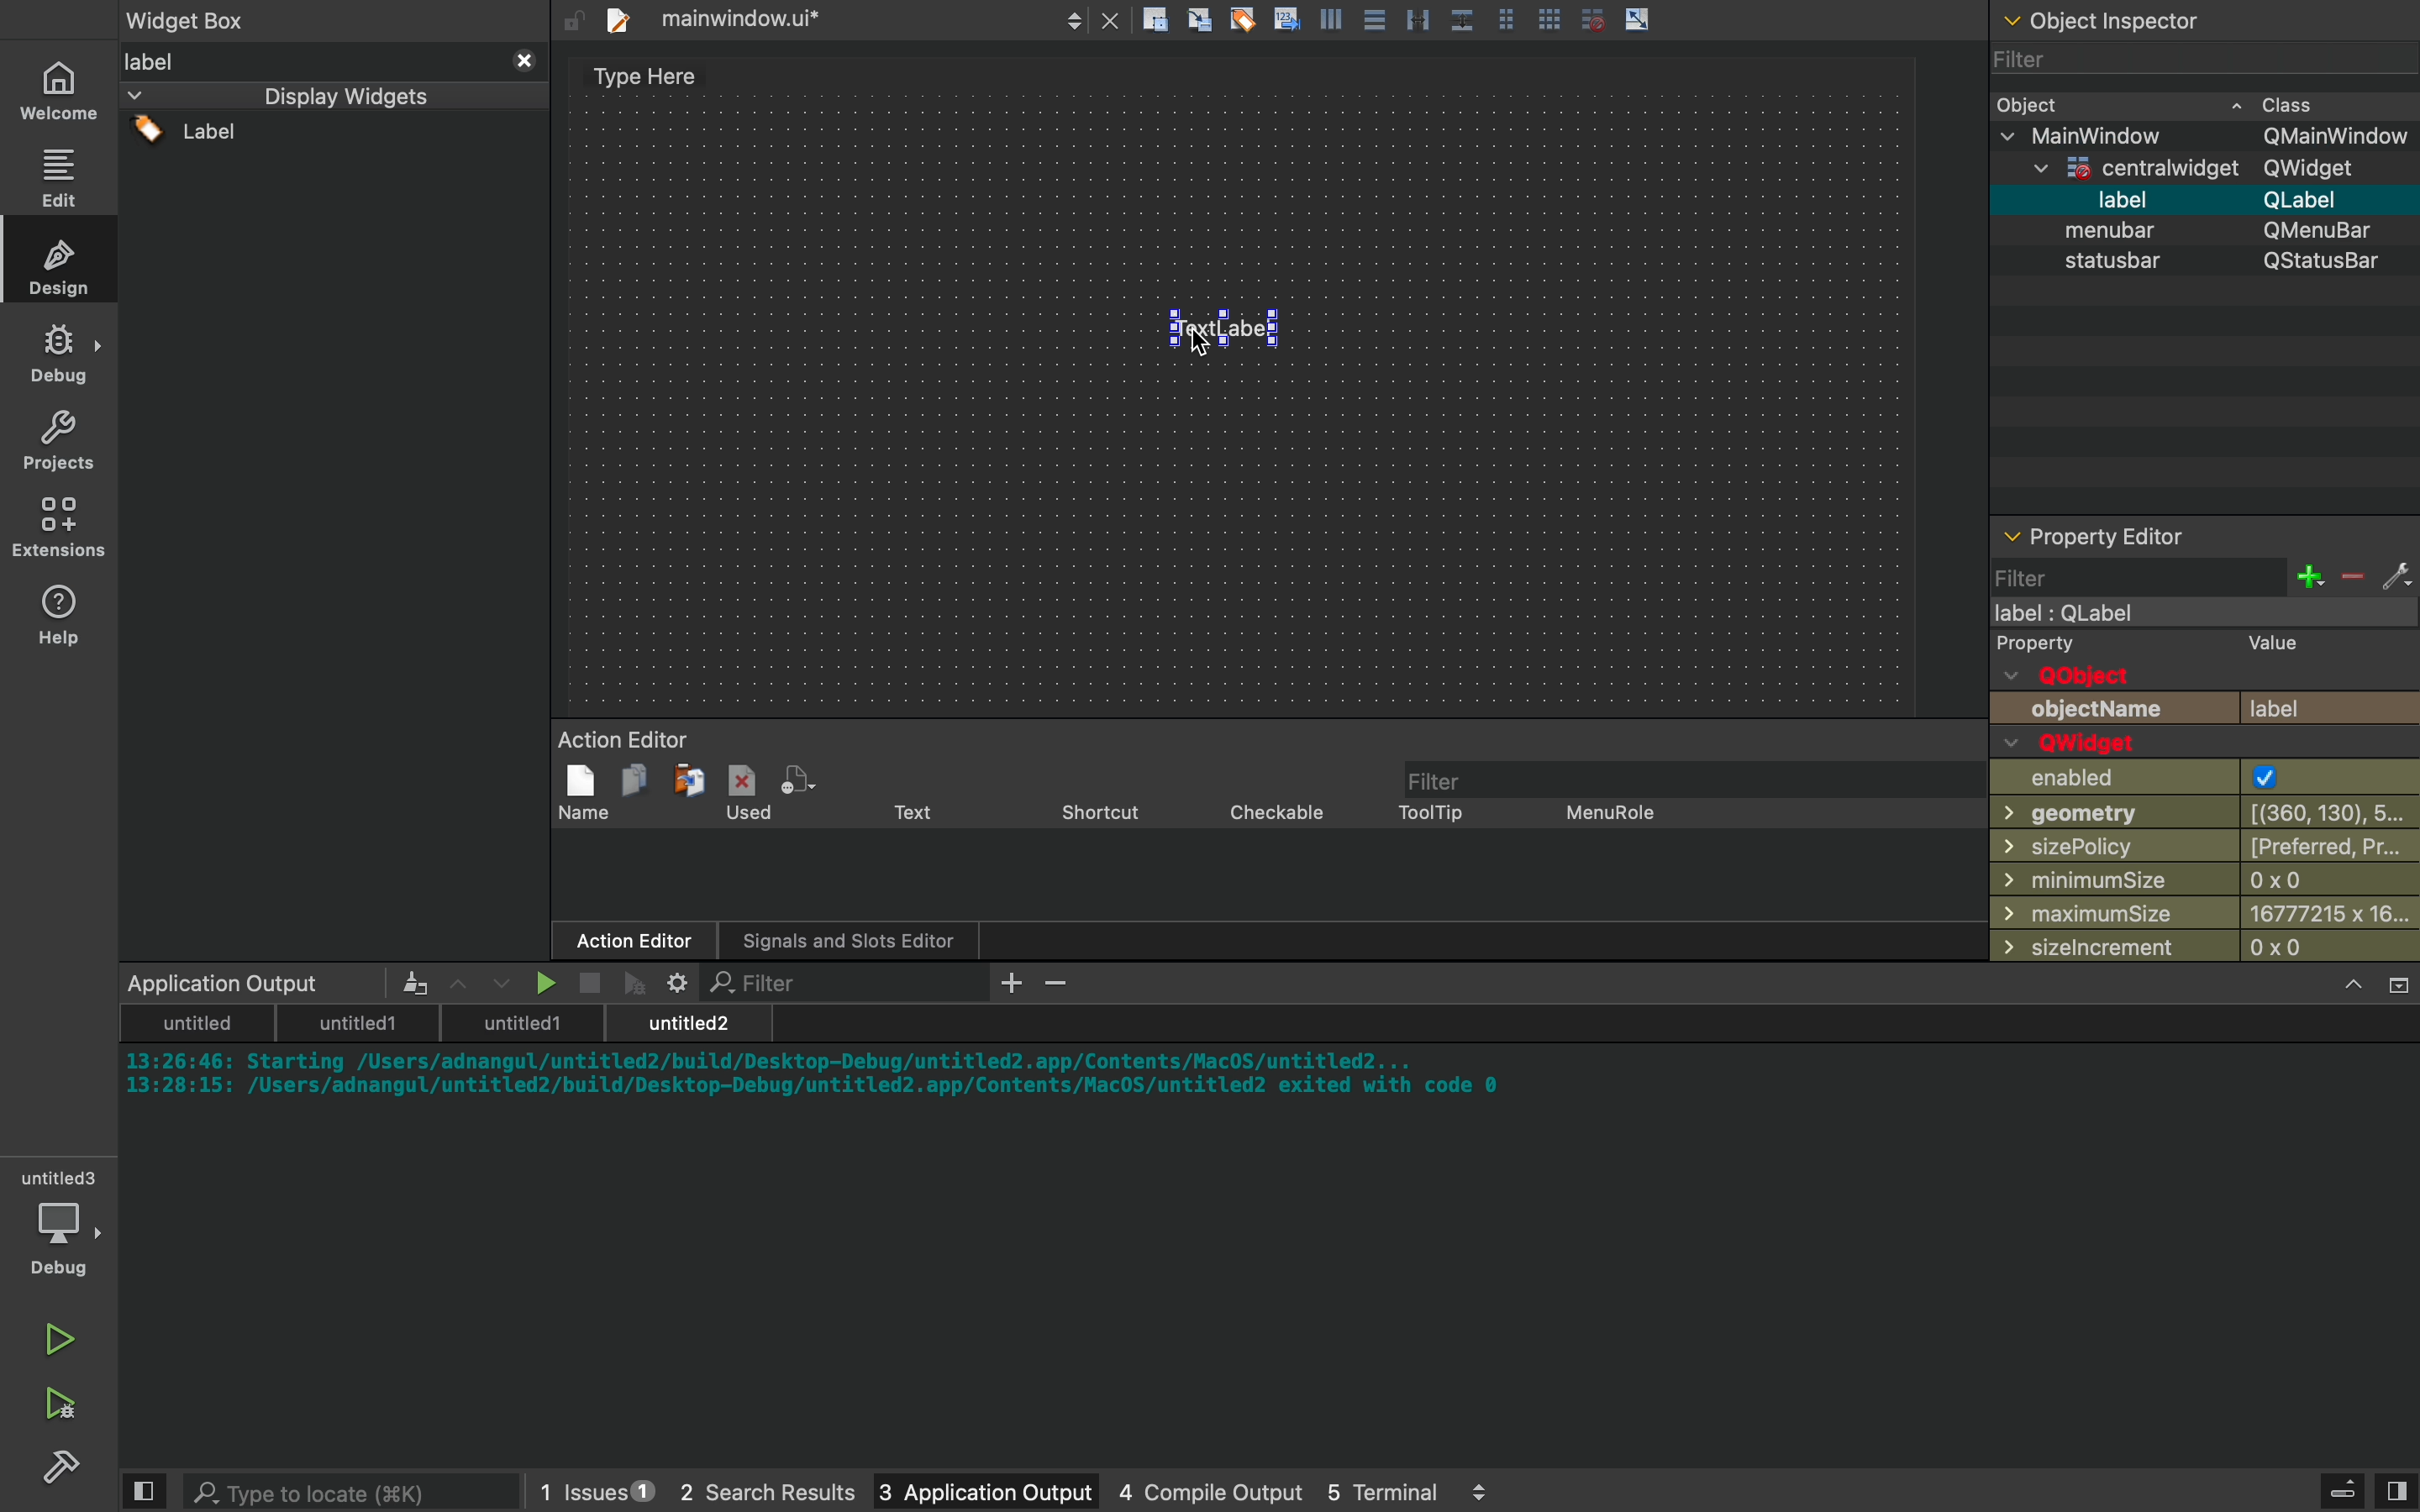 The width and height of the screenshot is (2420, 1512). Describe the element at coordinates (2208, 298) in the screenshot. I see `widget class` at that location.